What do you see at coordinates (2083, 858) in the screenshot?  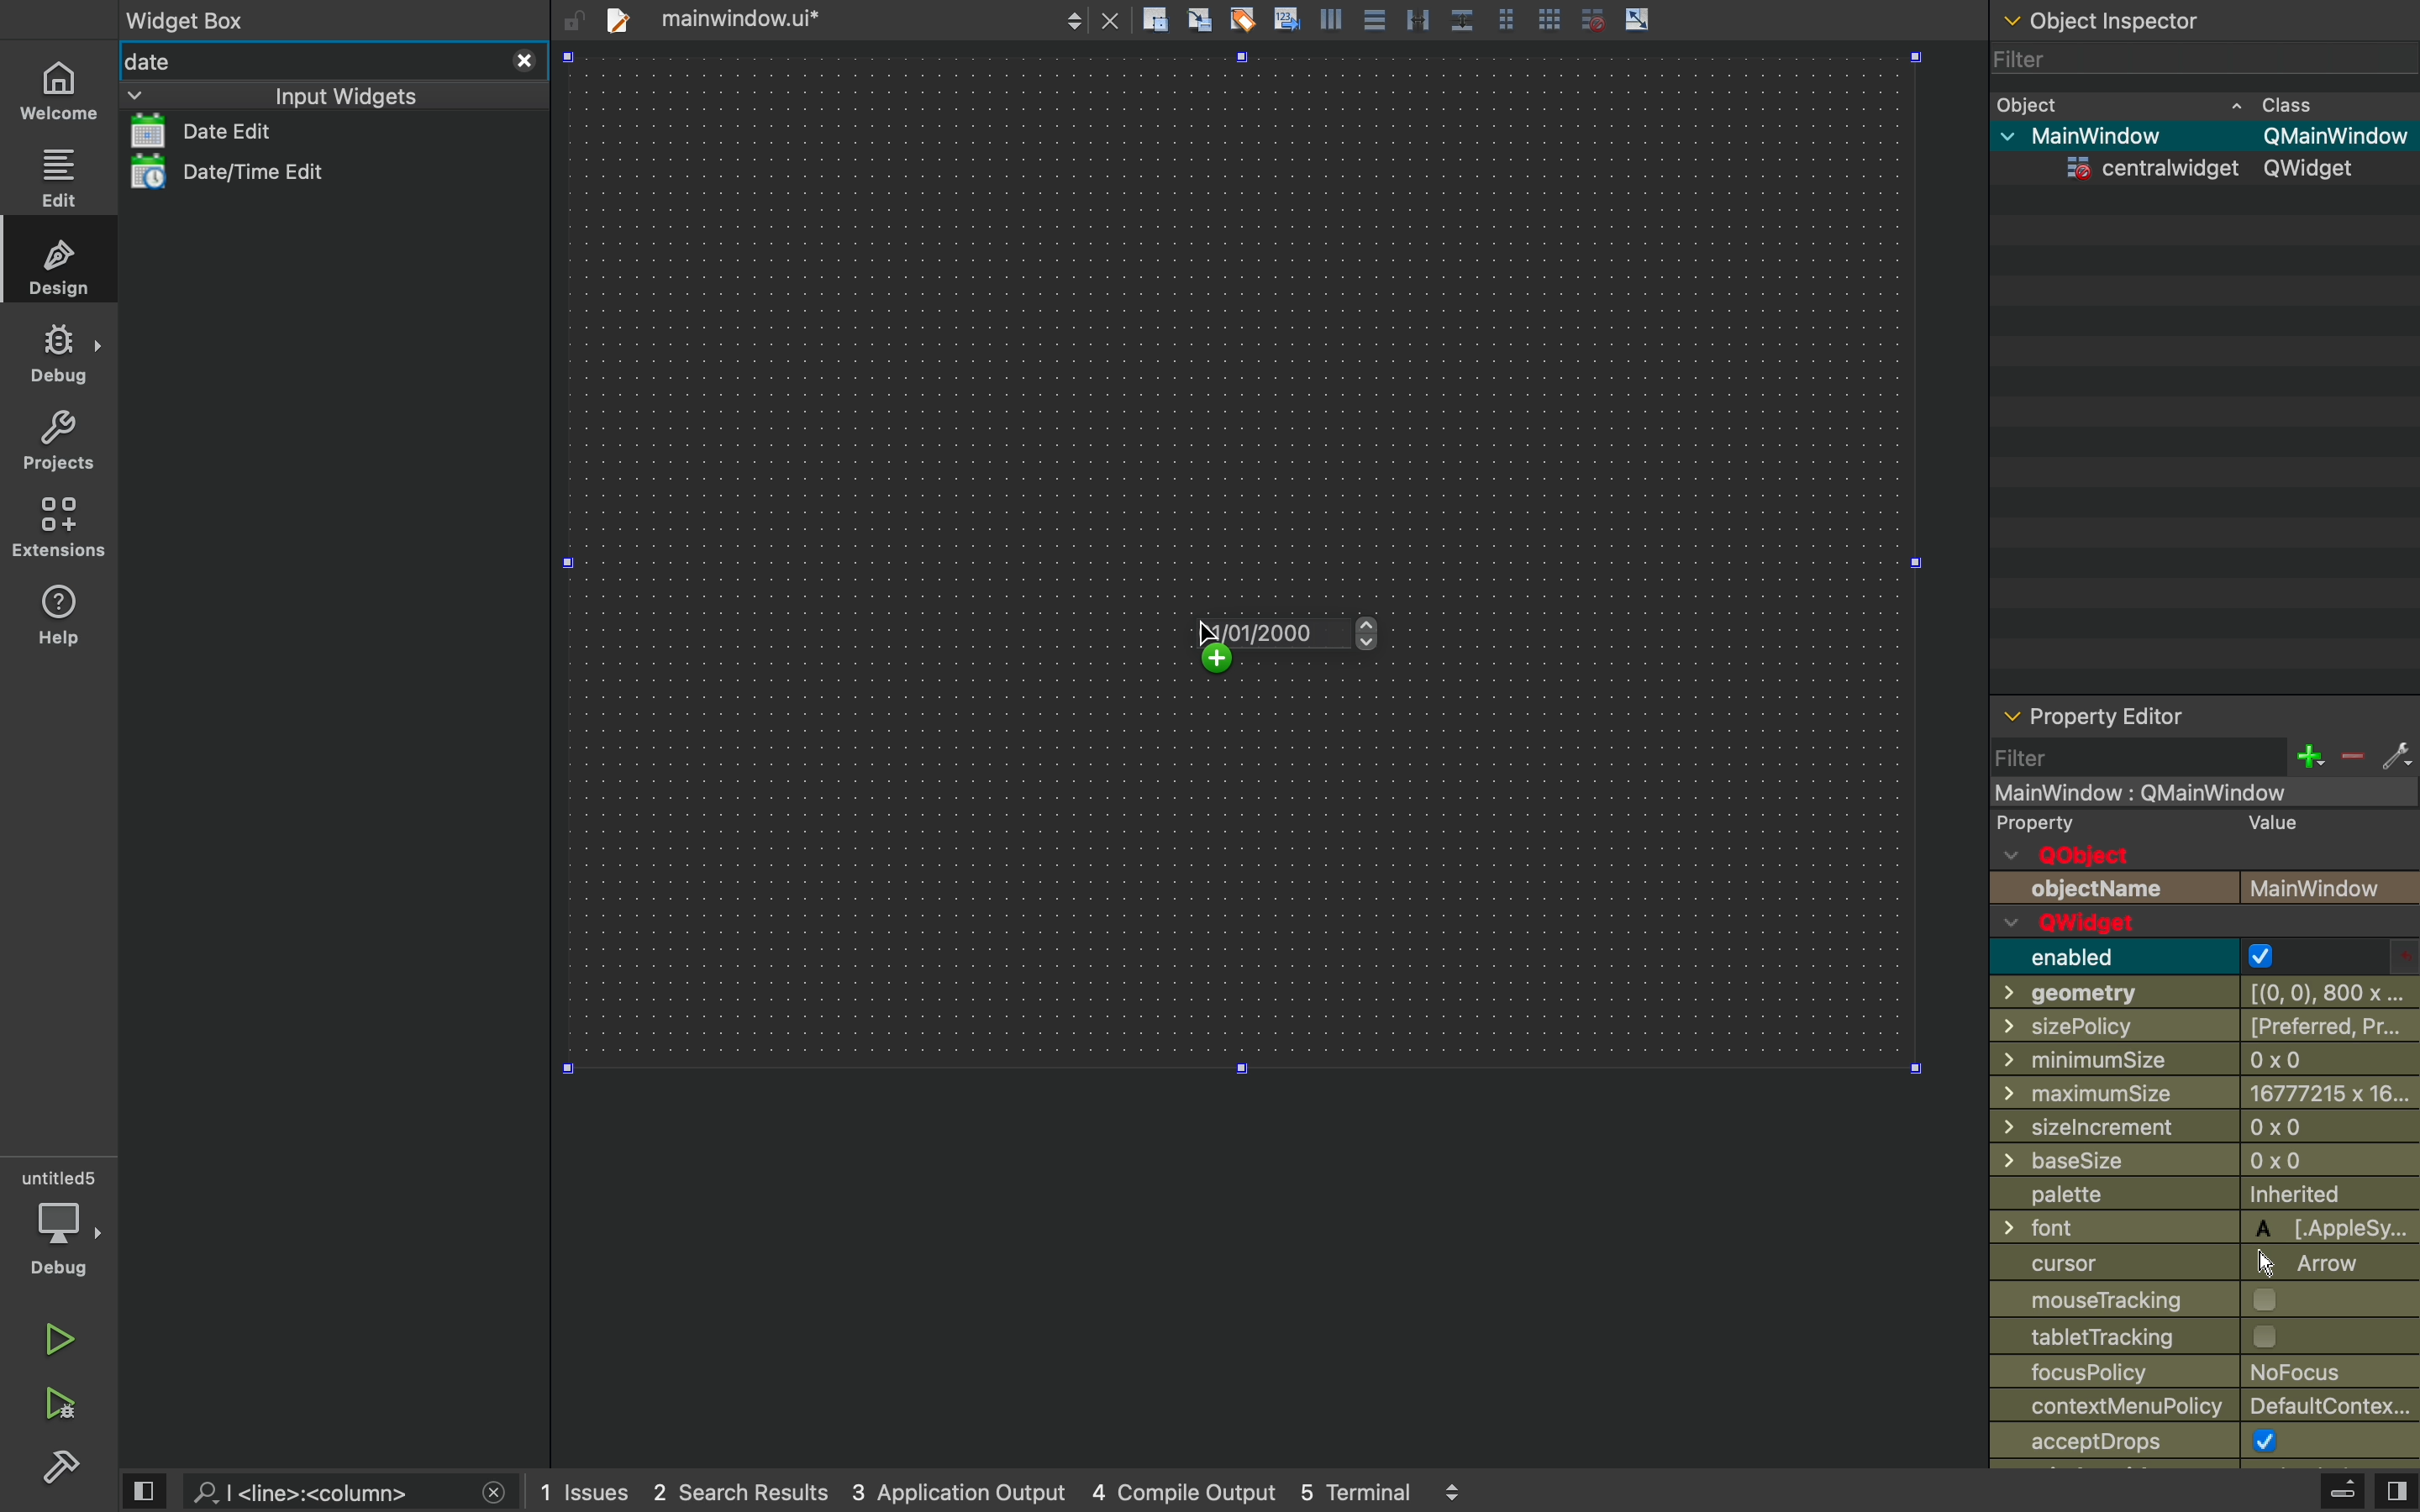 I see `q object` at bounding box center [2083, 858].